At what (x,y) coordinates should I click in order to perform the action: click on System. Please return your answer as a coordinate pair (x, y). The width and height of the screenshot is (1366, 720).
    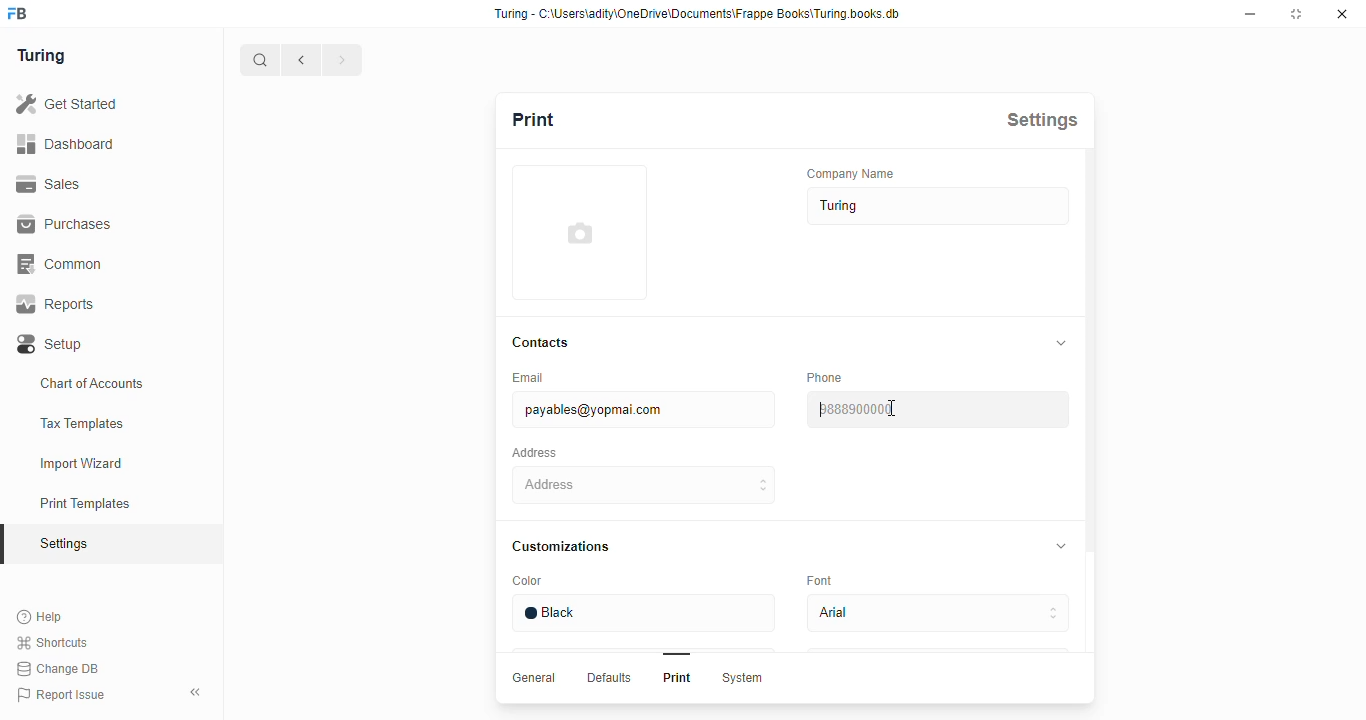
    Looking at the image, I should click on (746, 679).